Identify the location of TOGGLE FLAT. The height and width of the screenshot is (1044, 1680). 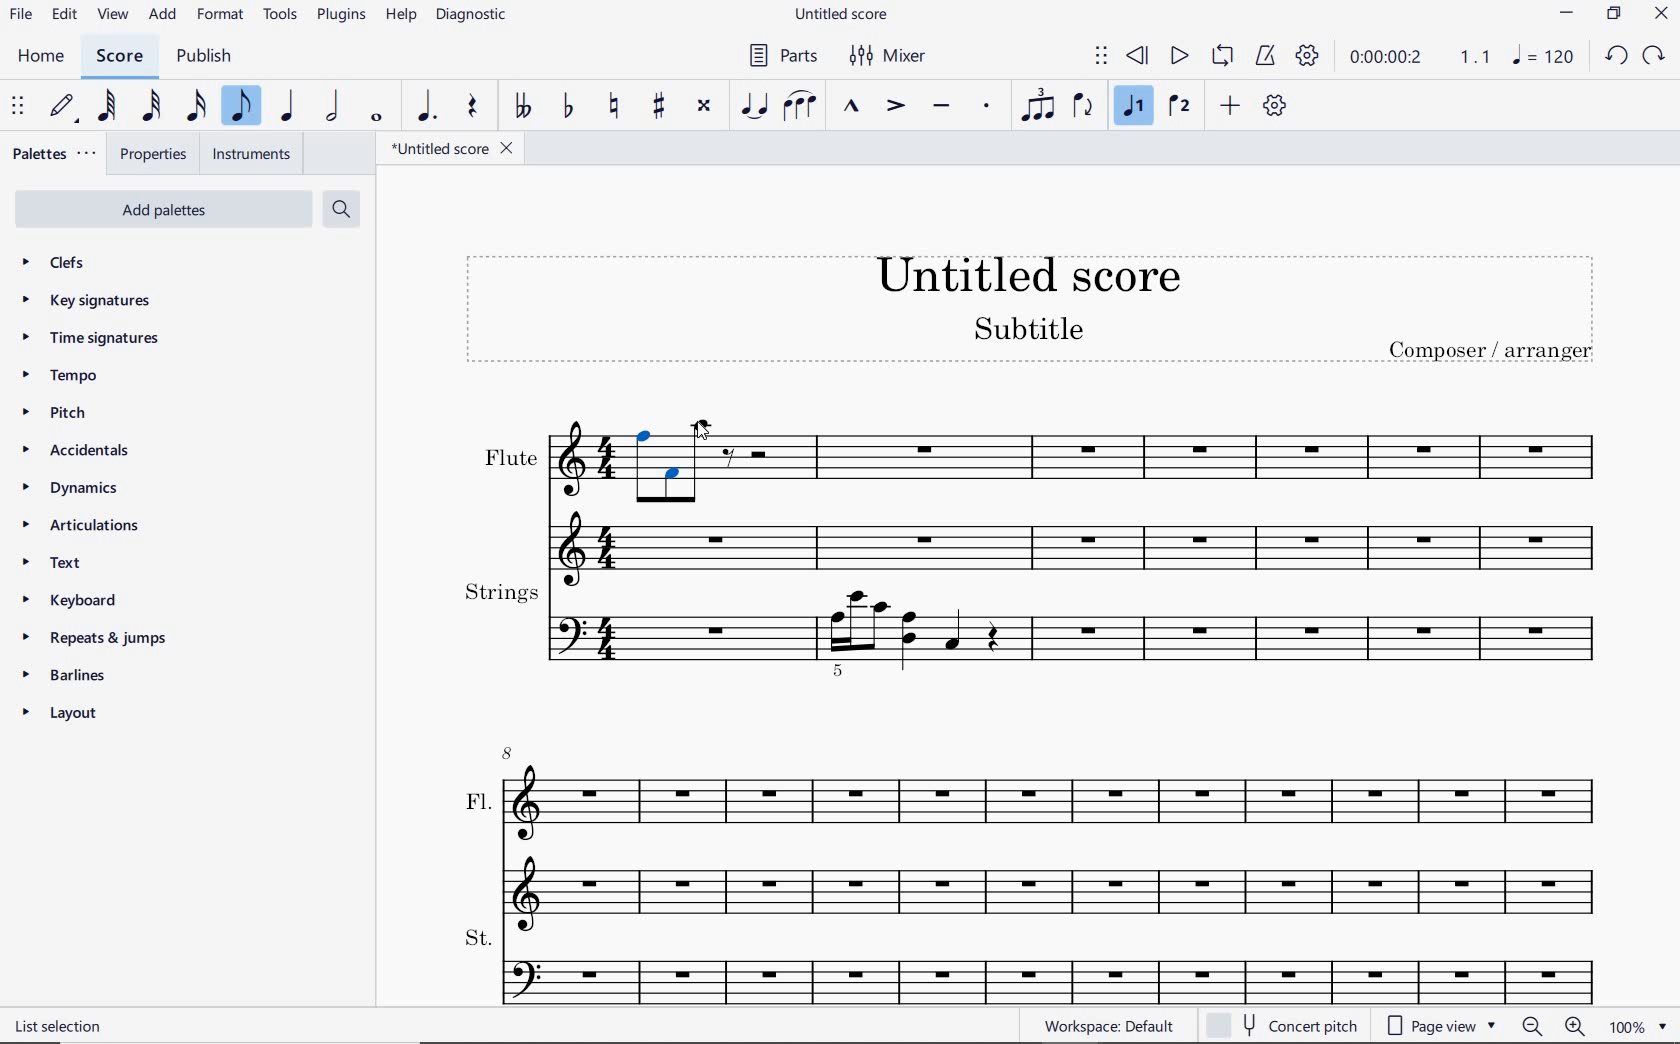
(570, 104).